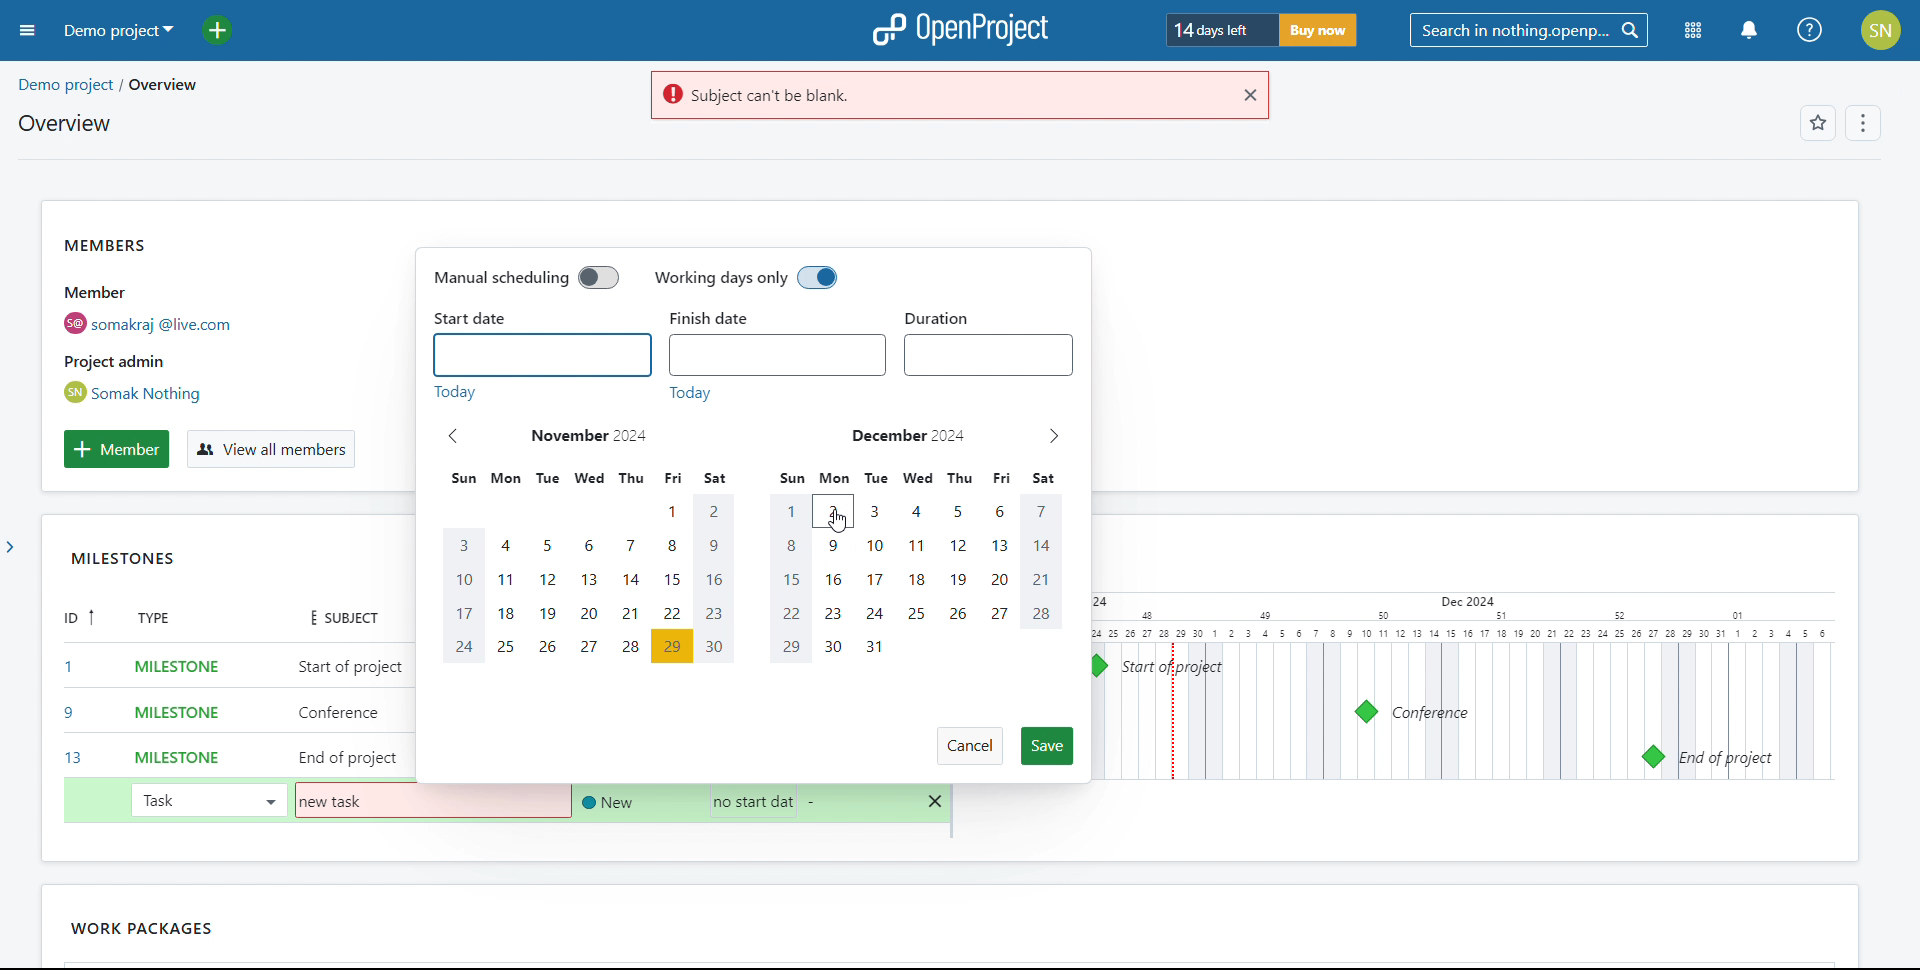 The width and height of the screenshot is (1920, 970). I want to click on duration, so click(989, 355).